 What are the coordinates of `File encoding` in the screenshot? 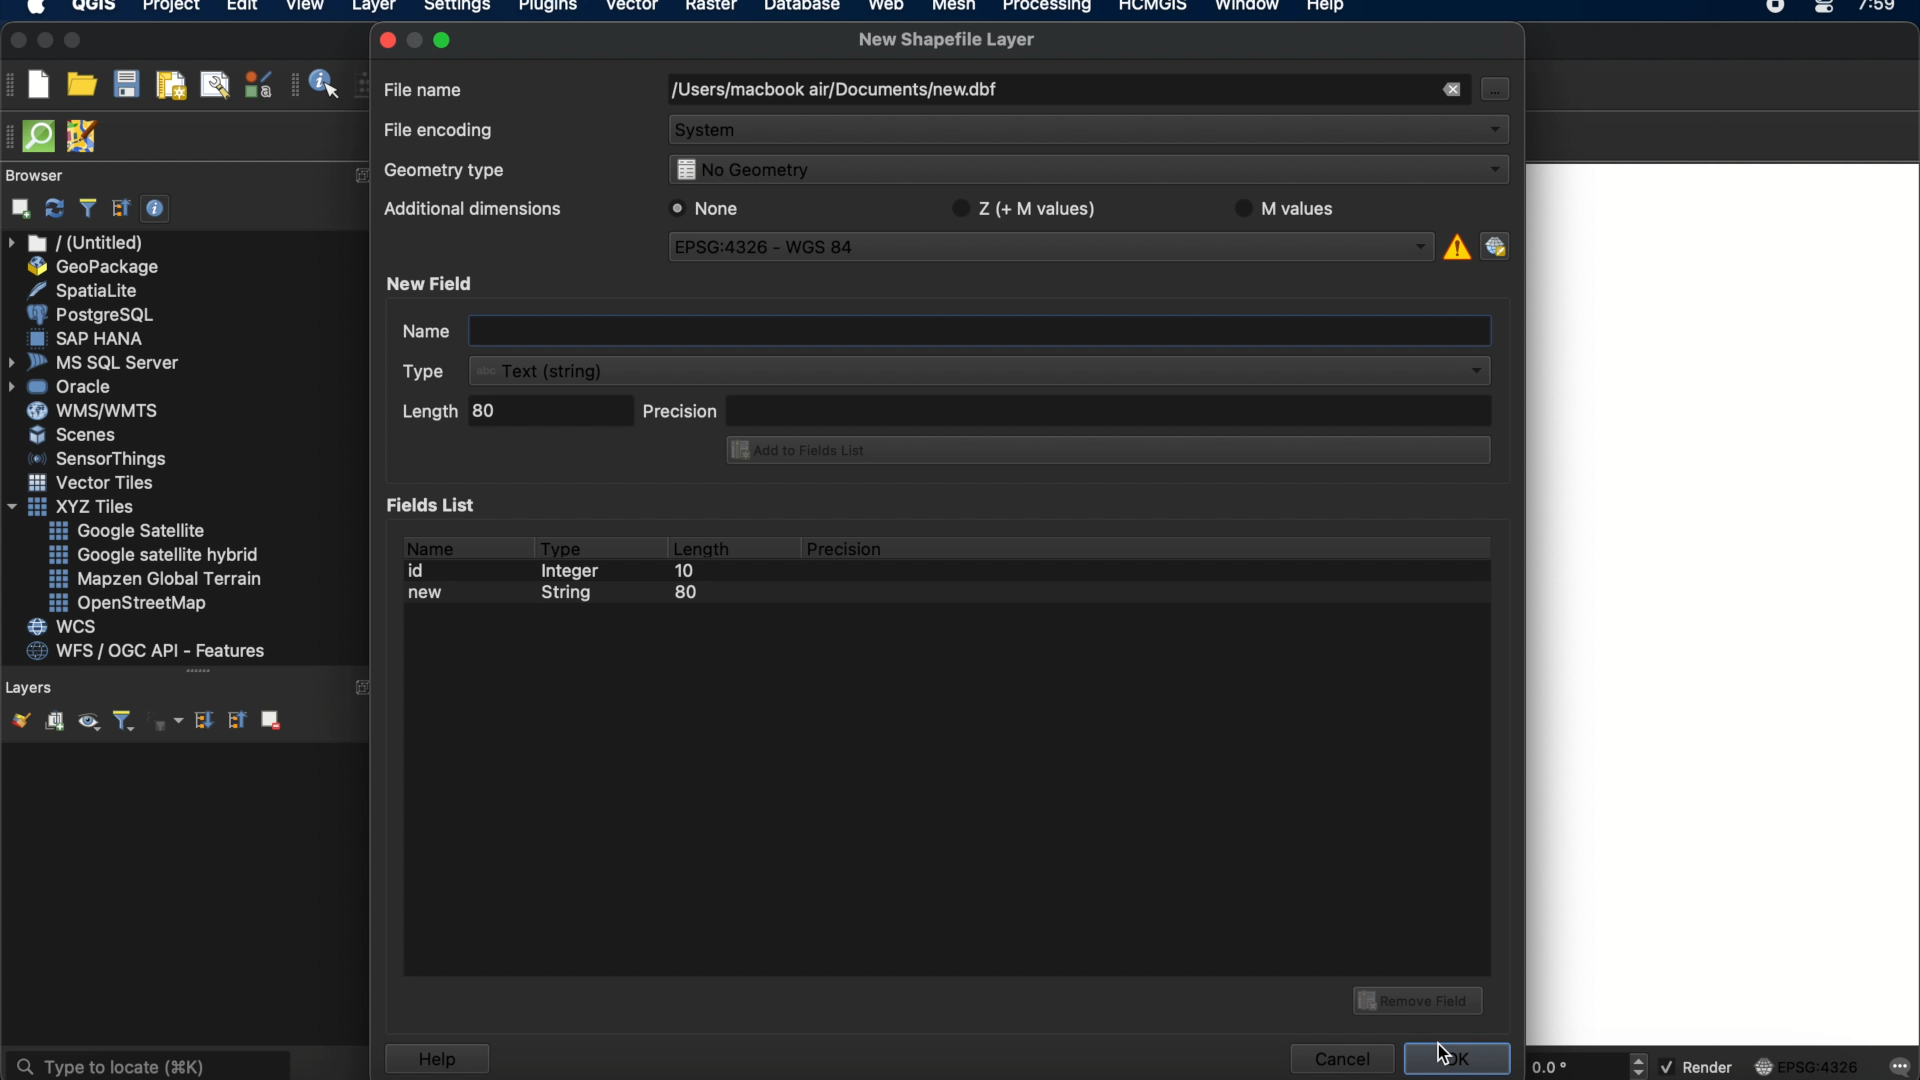 It's located at (440, 131).